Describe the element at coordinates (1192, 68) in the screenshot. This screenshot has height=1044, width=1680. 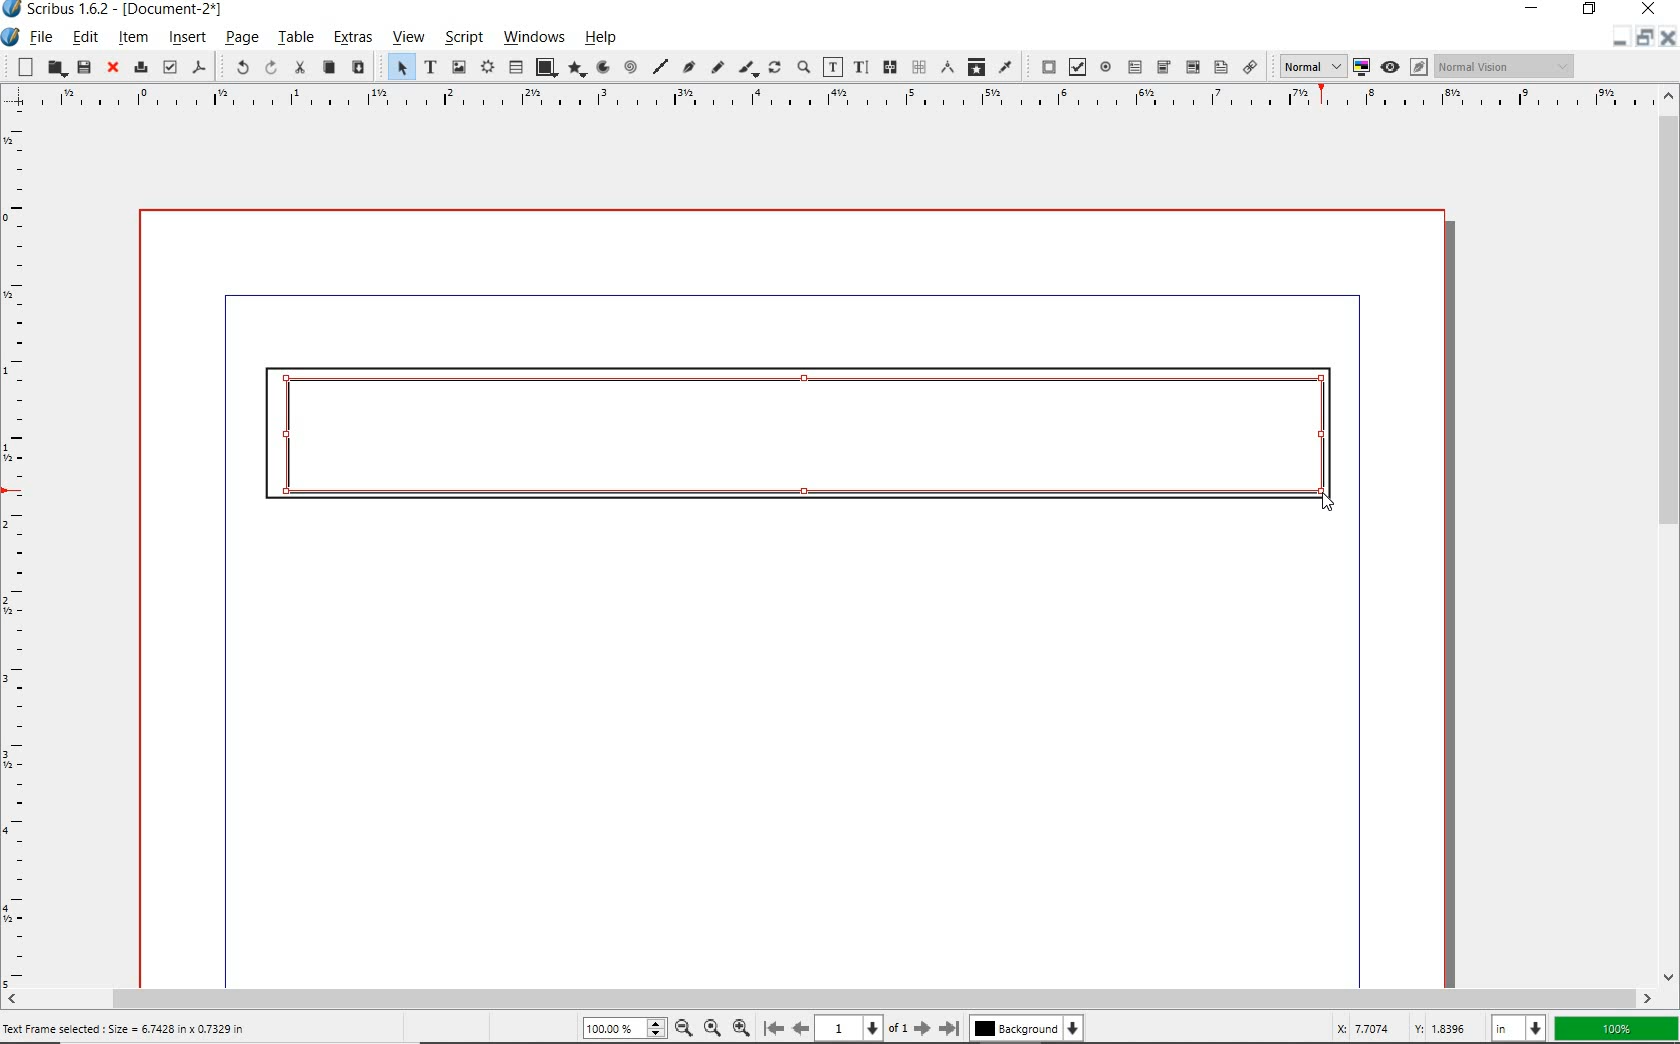
I see `pdf combo box` at that location.